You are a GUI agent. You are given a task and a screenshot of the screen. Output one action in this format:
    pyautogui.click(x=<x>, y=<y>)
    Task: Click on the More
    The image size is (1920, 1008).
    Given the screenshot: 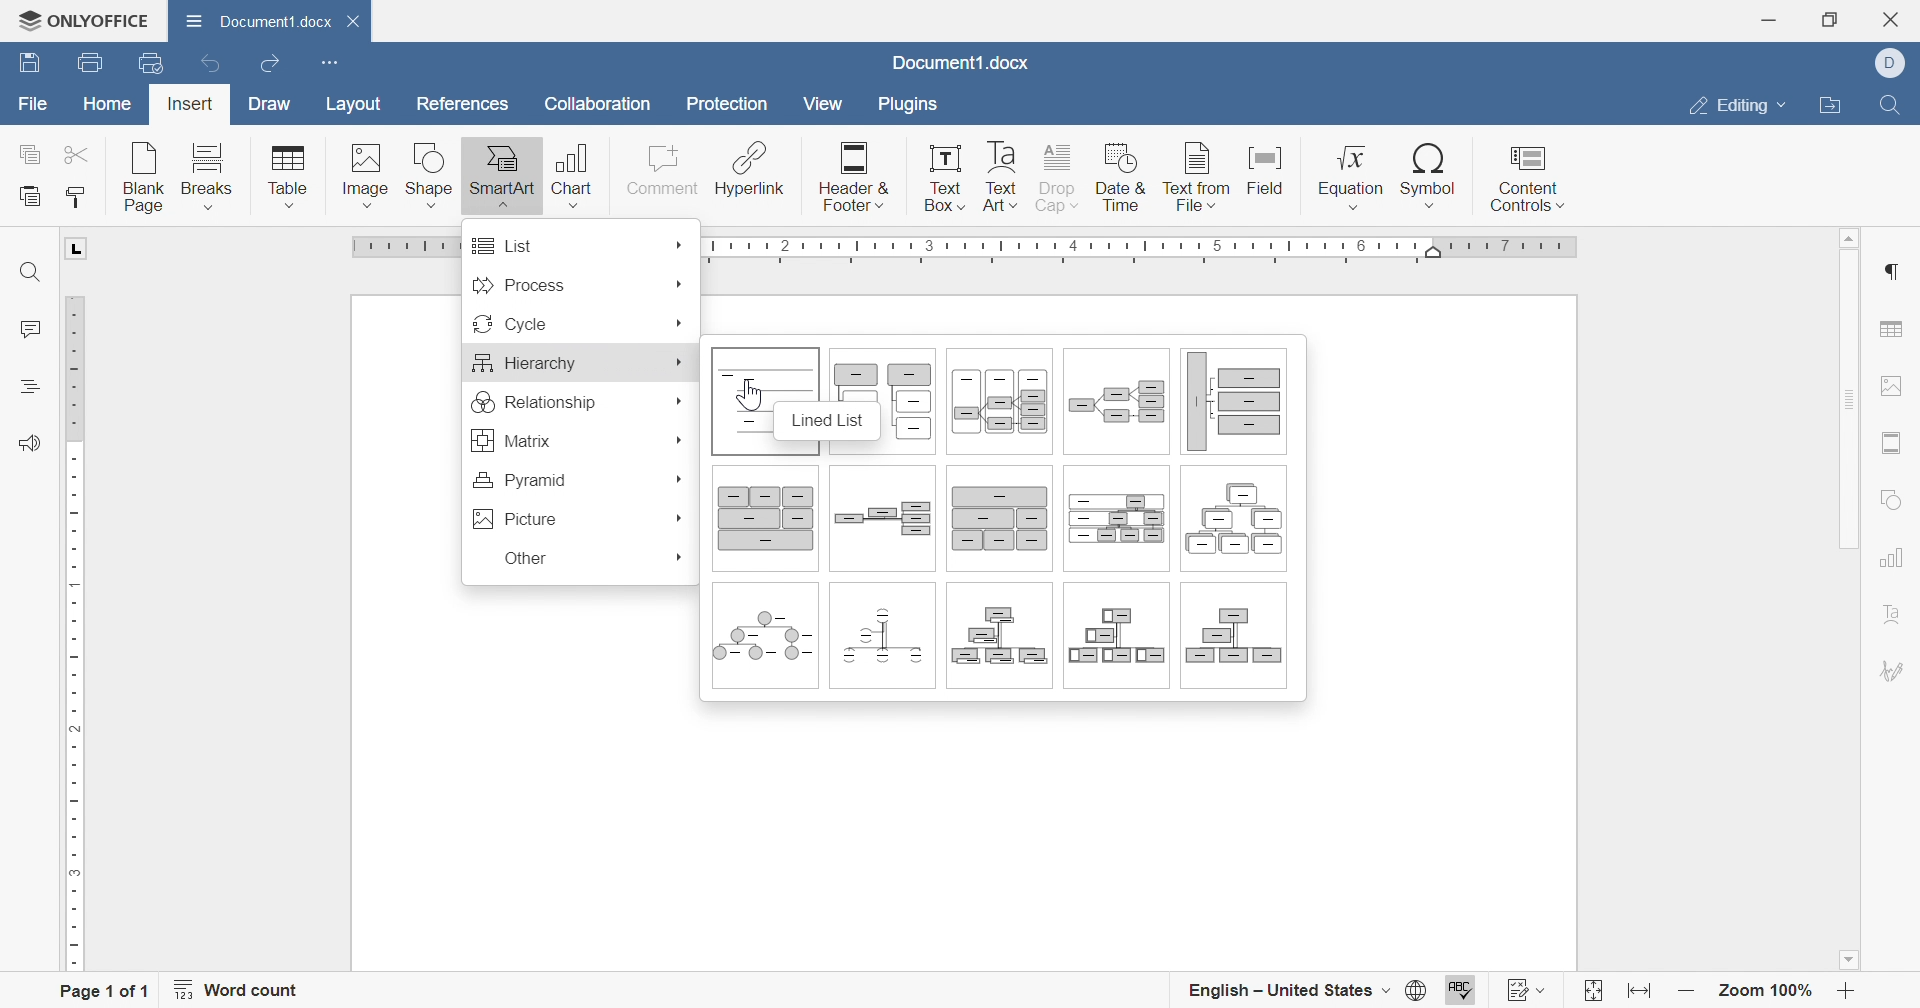 What is the action you would take?
    pyautogui.click(x=681, y=284)
    